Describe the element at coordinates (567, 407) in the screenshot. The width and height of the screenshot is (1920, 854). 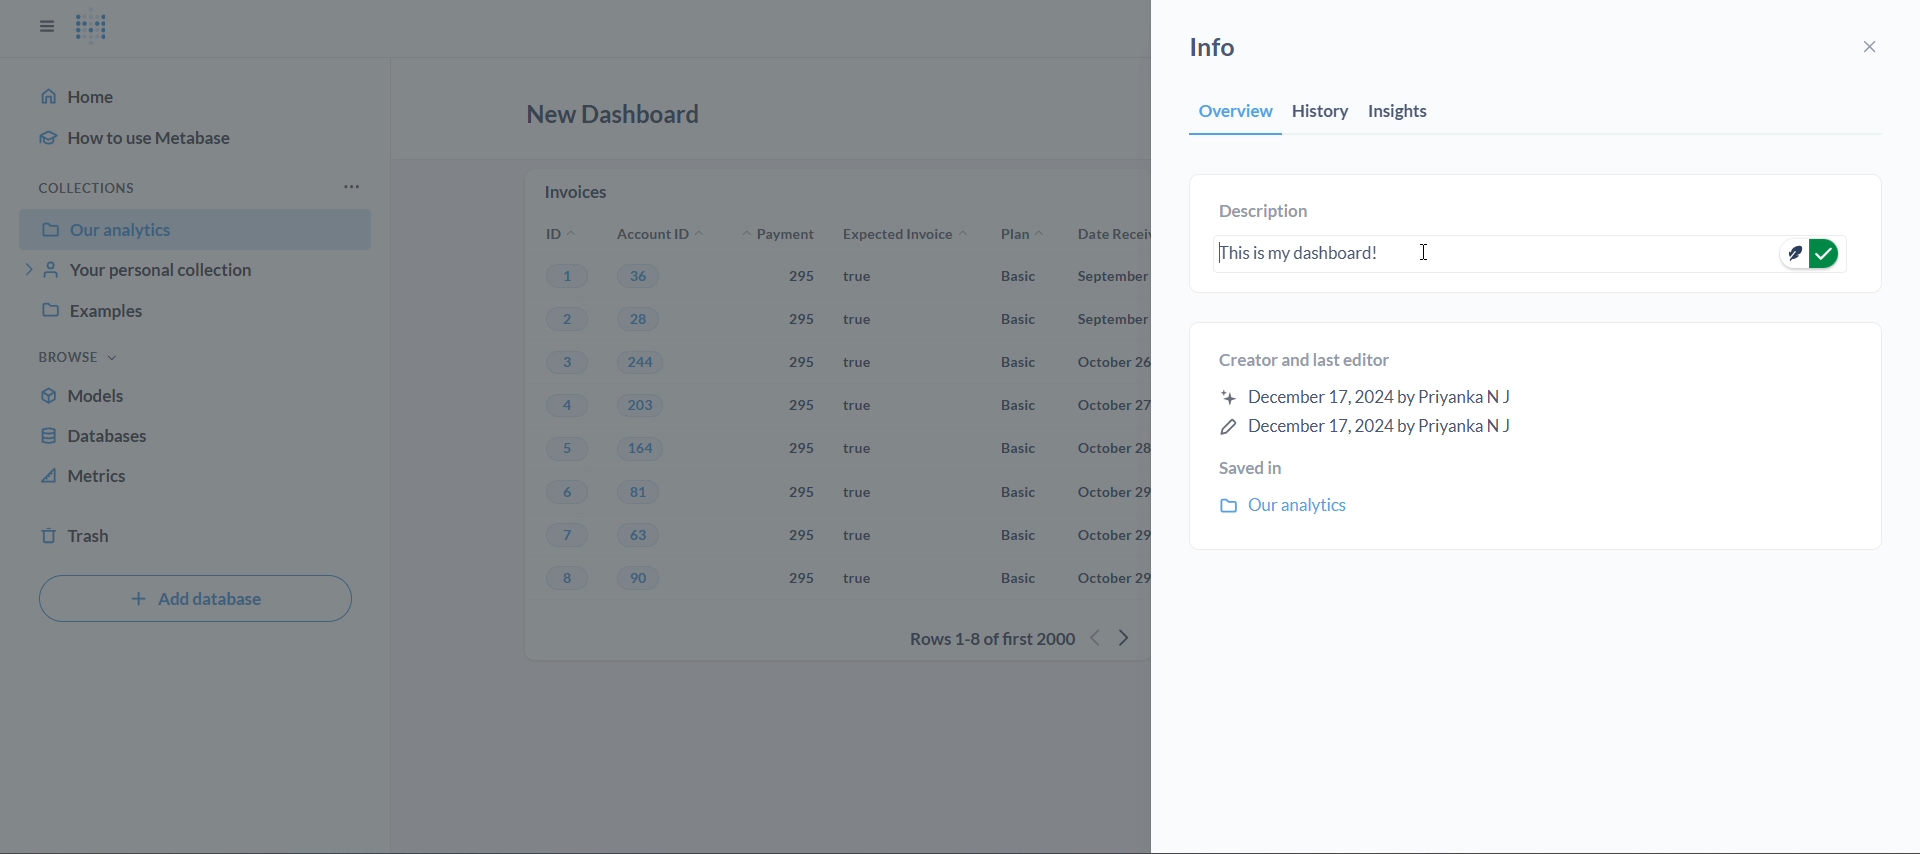
I see `4` at that location.